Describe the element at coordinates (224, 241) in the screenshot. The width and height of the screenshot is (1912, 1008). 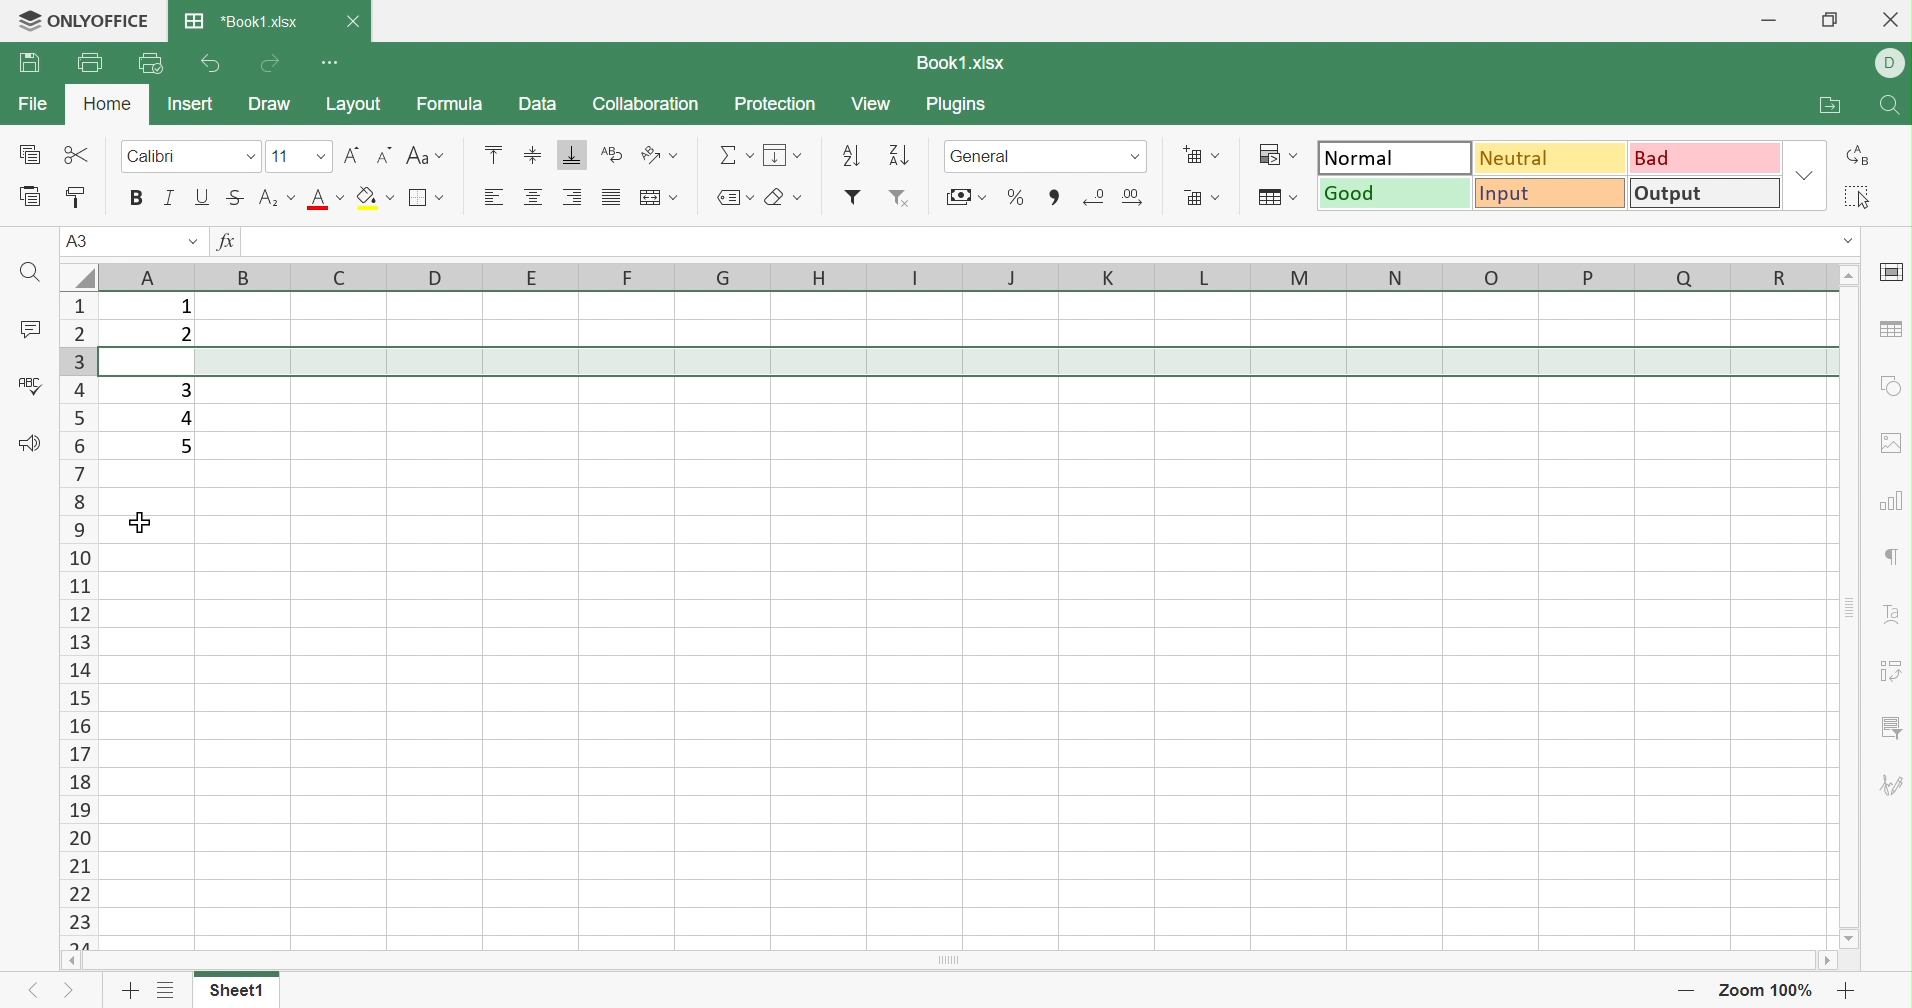
I see `` at that location.